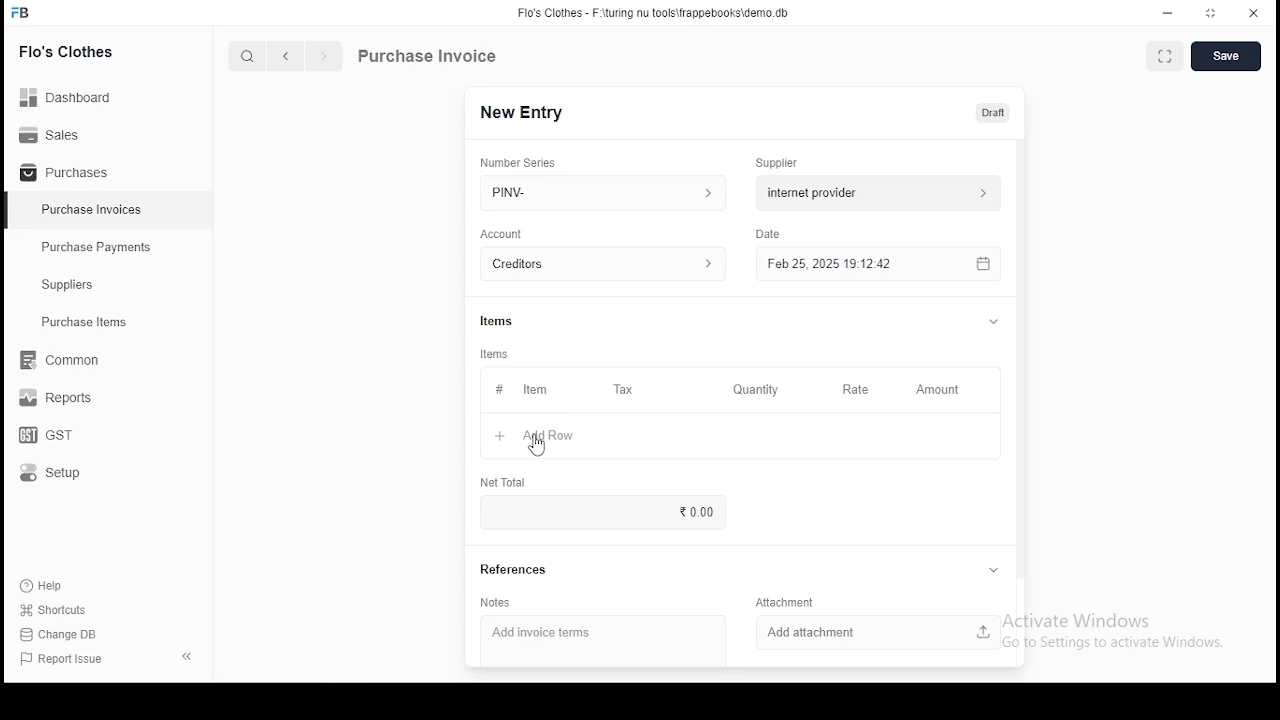 The height and width of the screenshot is (720, 1280). Describe the element at coordinates (69, 51) in the screenshot. I see `flo's clothes` at that location.